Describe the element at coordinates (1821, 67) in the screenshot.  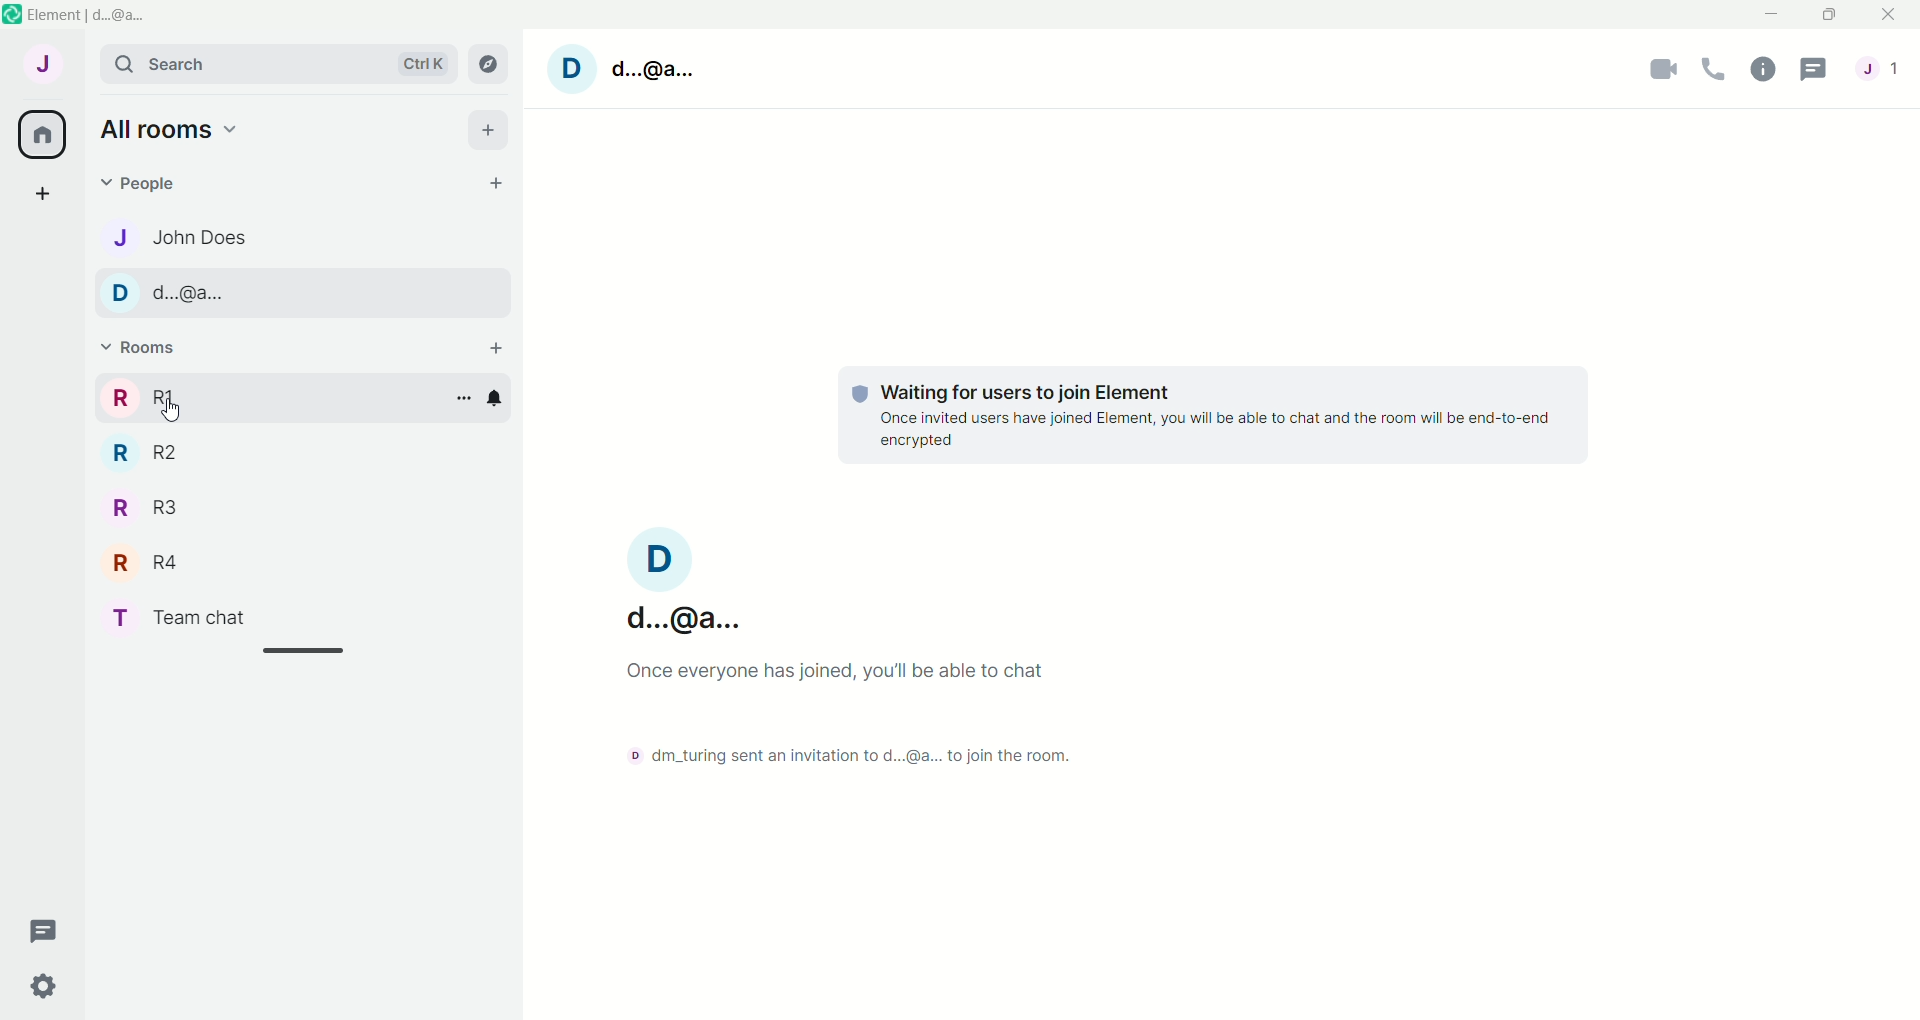
I see `threads` at that location.